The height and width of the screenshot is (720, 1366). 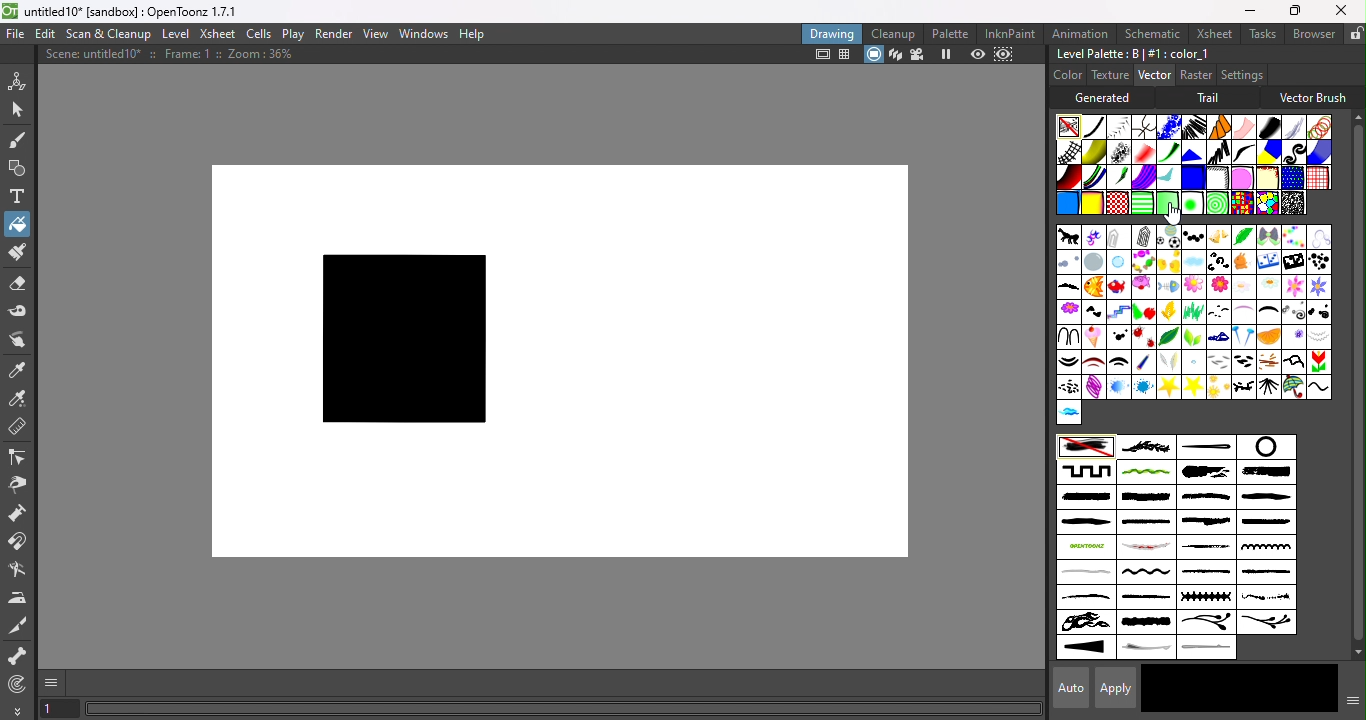 I want to click on ball, so click(x=1168, y=237).